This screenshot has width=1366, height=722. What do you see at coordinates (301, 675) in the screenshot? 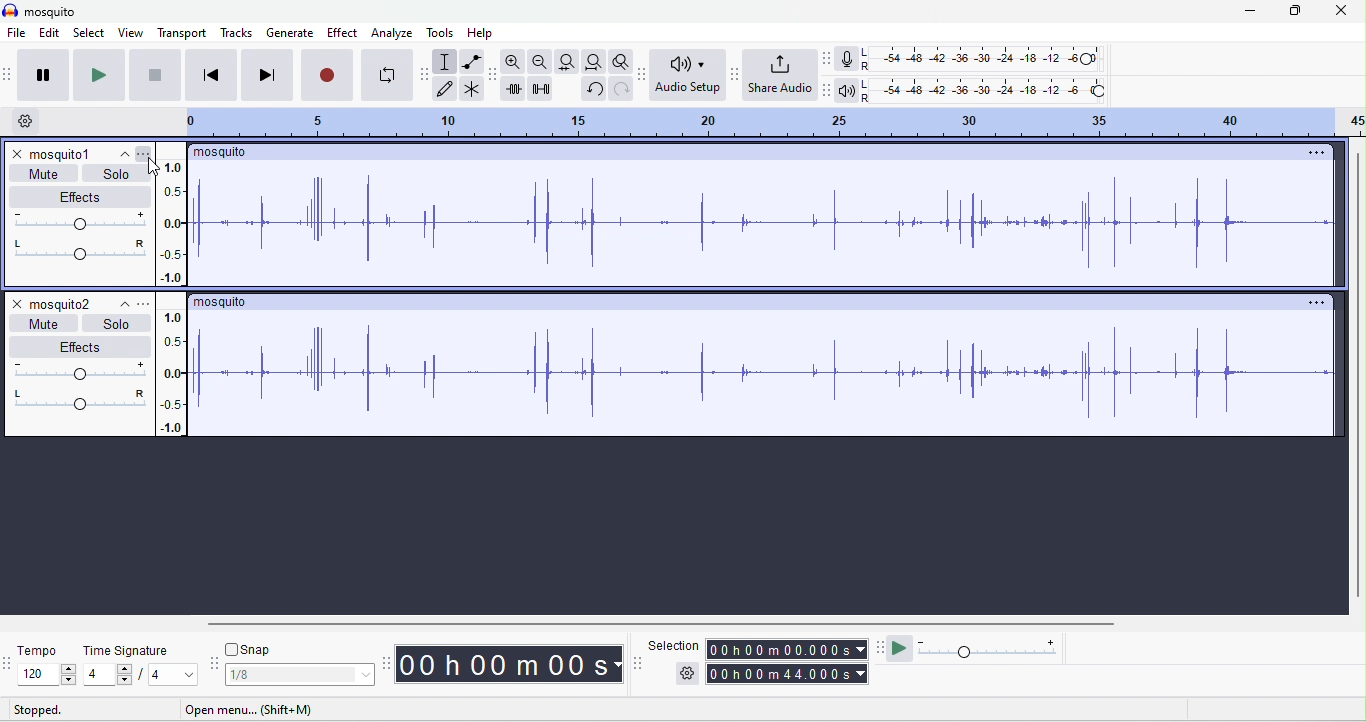
I see `select snapping` at bounding box center [301, 675].